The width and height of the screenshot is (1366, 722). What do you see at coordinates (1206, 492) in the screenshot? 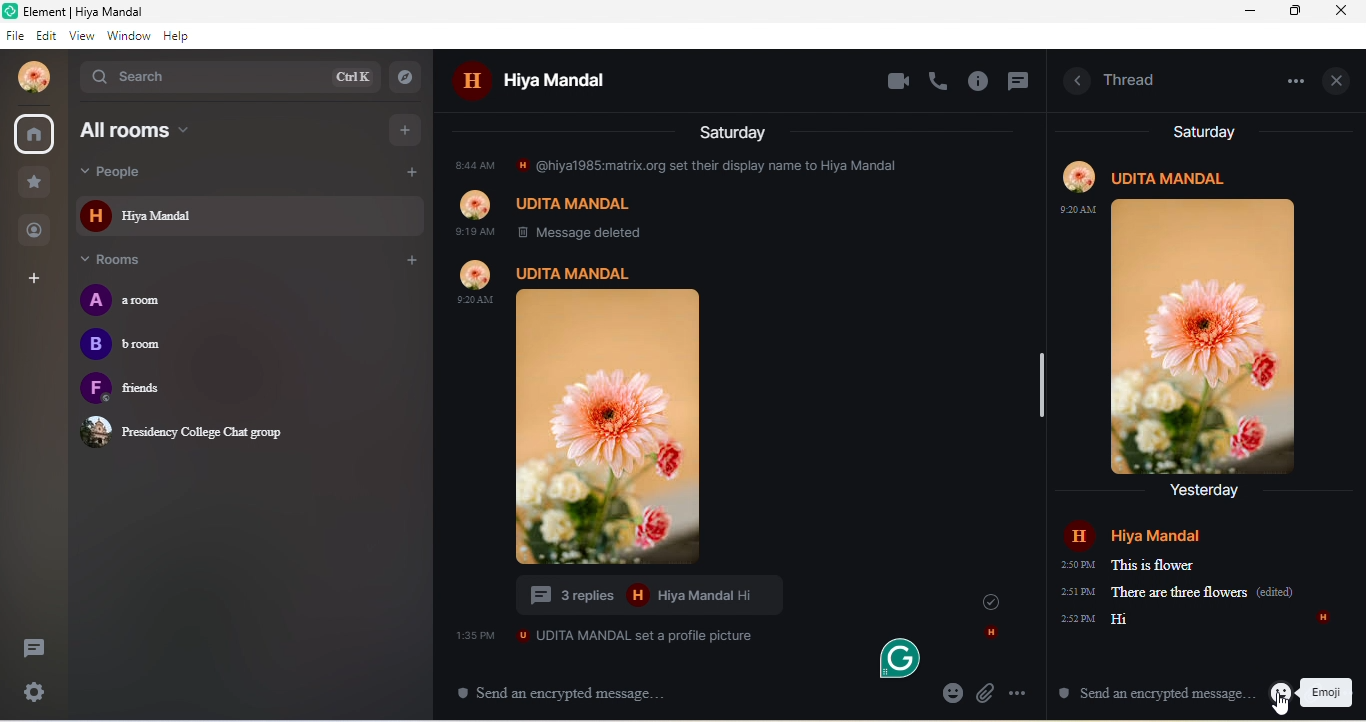
I see `Yesterday` at bounding box center [1206, 492].